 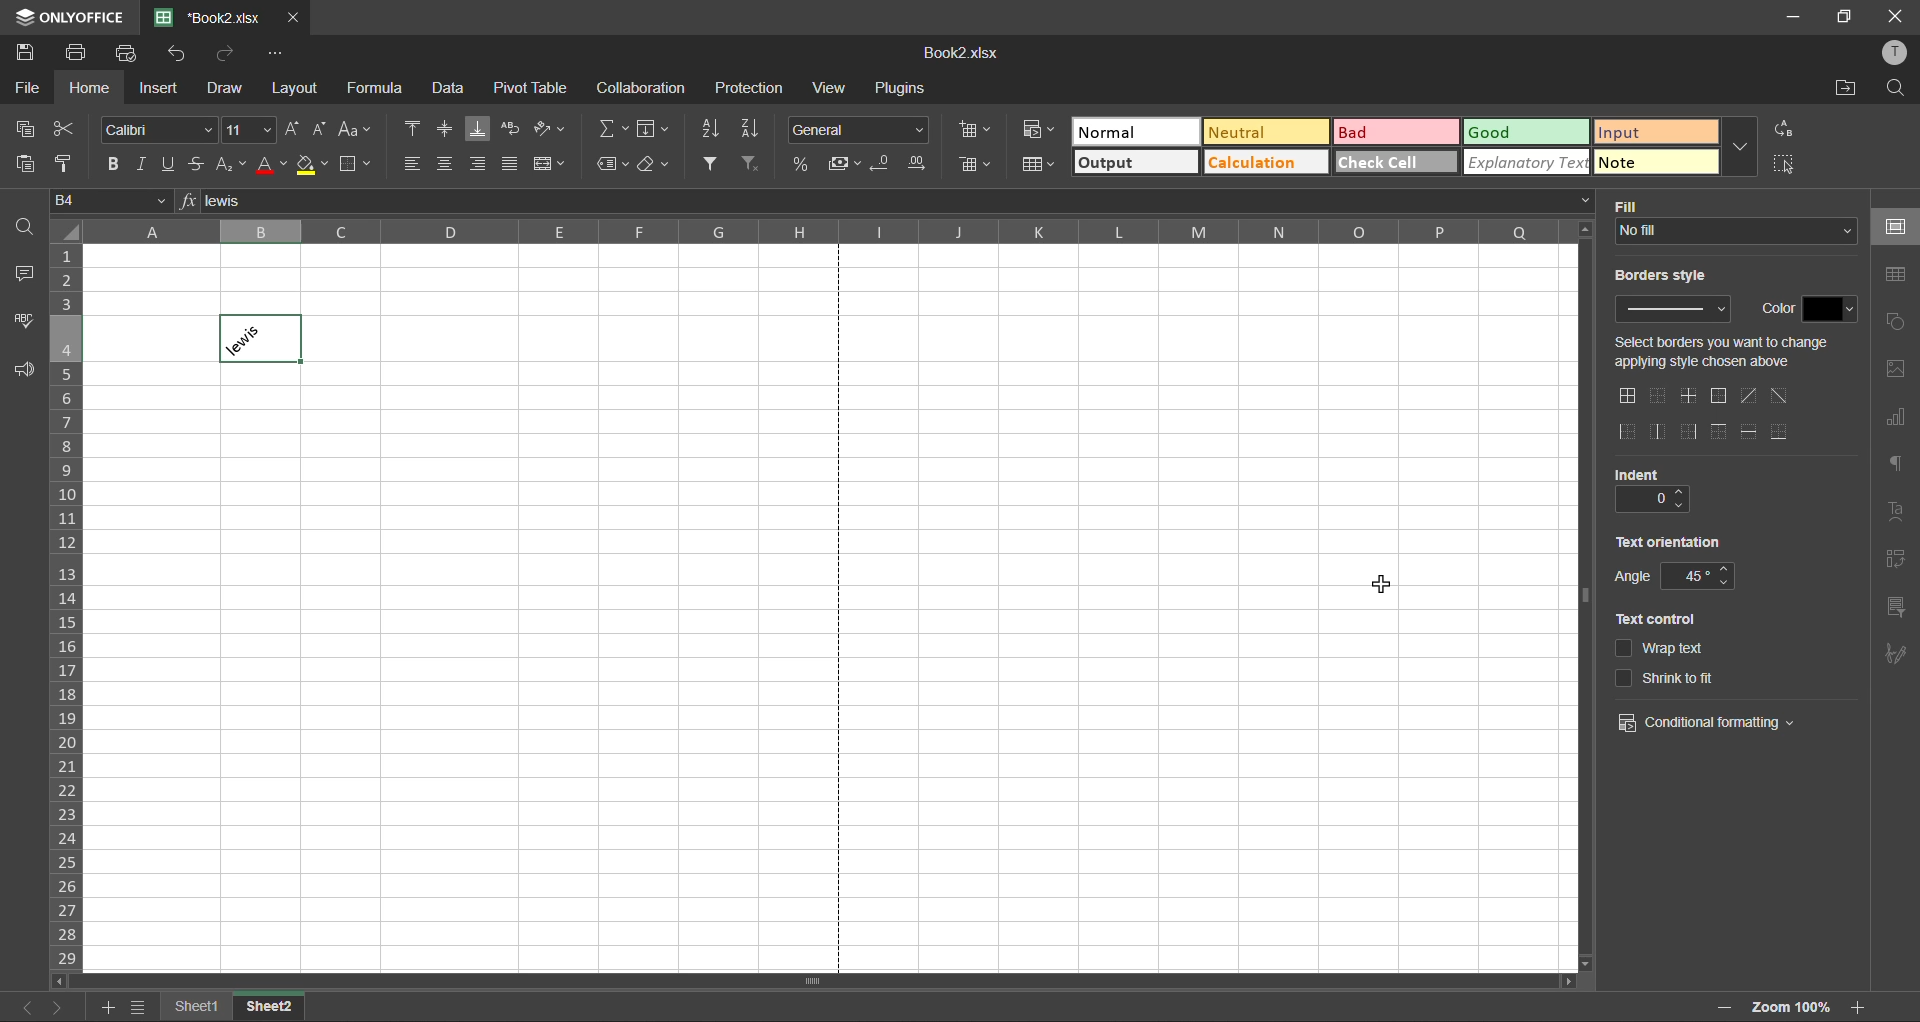 I want to click on conditional formatting, so click(x=1709, y=723).